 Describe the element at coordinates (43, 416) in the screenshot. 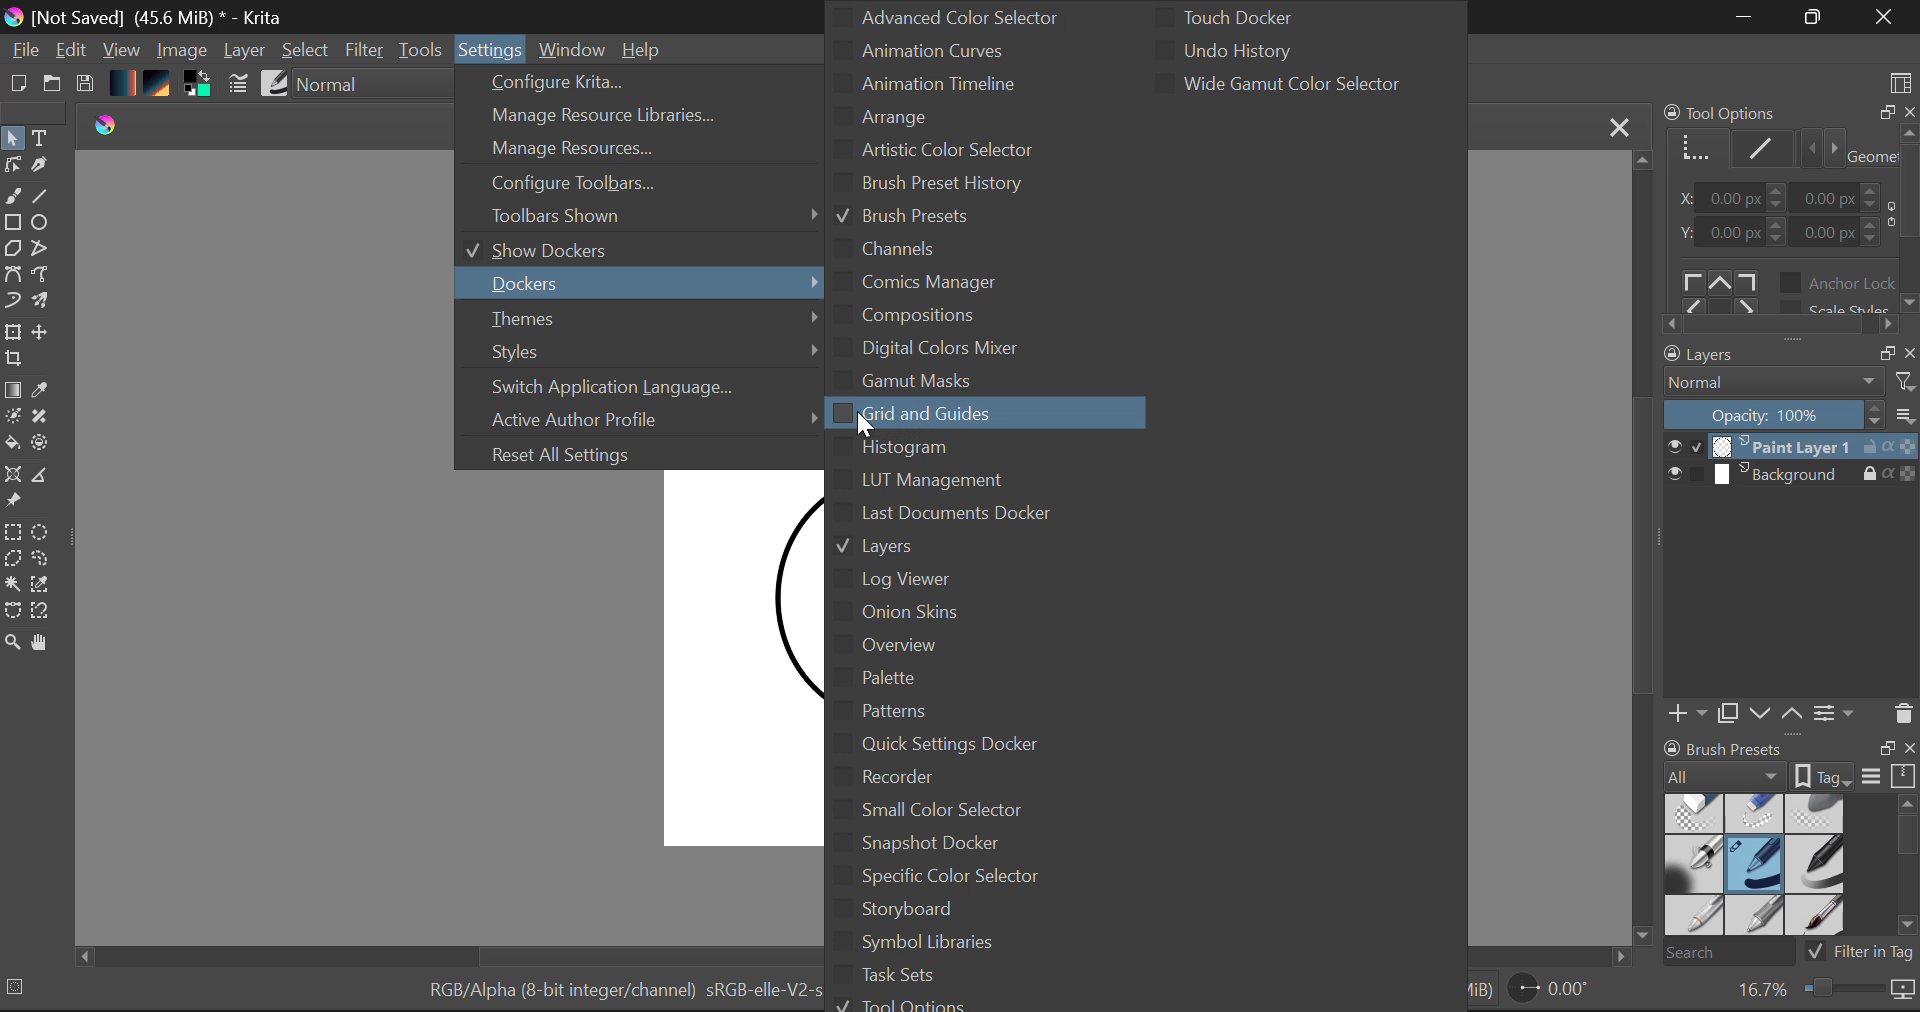

I see `Smart Patch Tool` at that location.